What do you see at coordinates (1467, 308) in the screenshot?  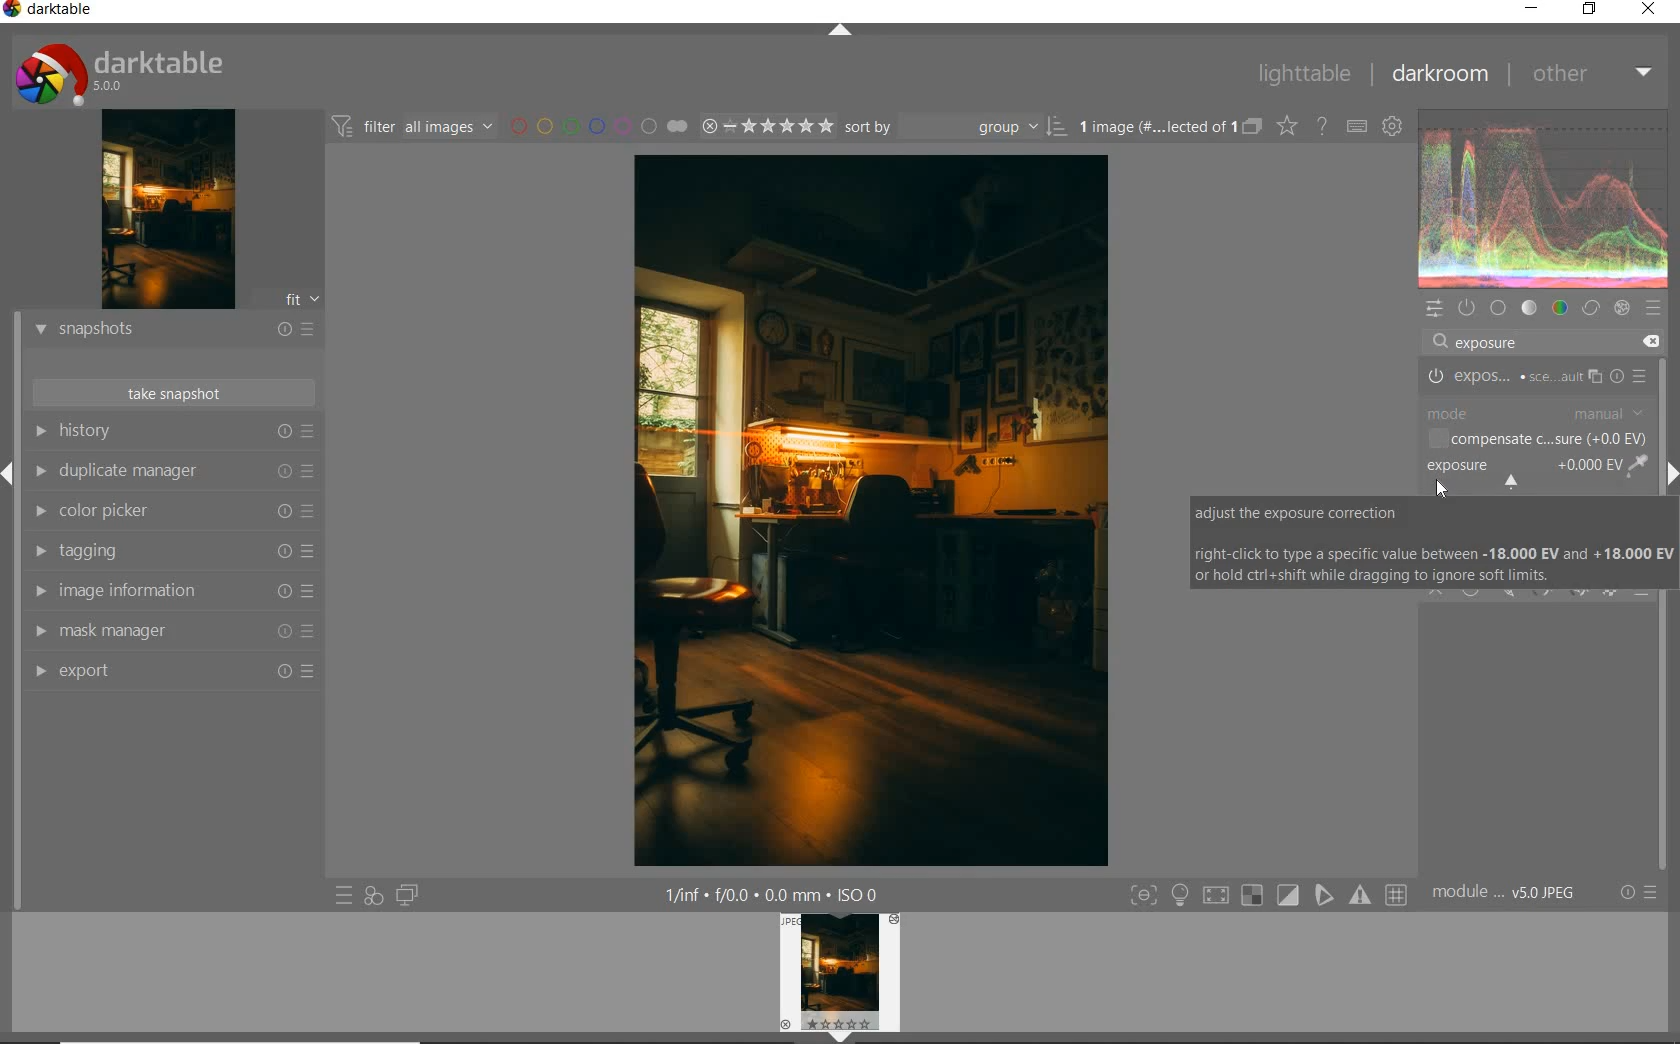 I see `show only active modules` at bounding box center [1467, 308].